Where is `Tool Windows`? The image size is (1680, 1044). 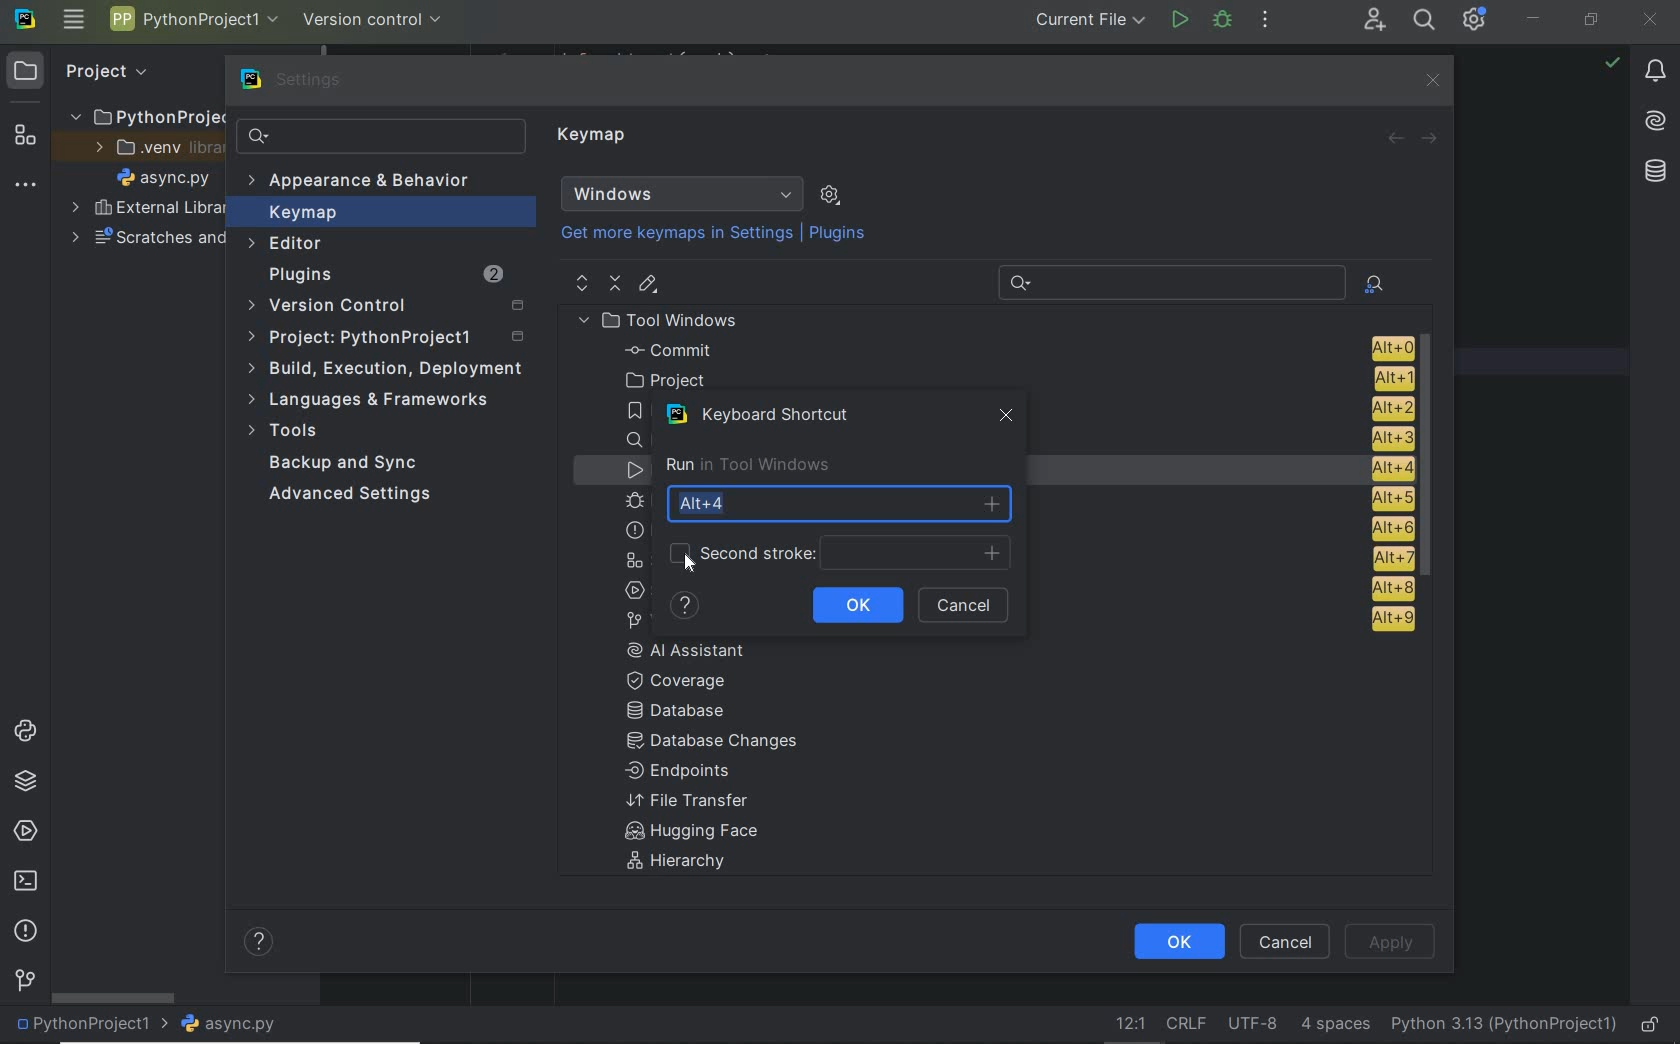 Tool Windows is located at coordinates (666, 320).